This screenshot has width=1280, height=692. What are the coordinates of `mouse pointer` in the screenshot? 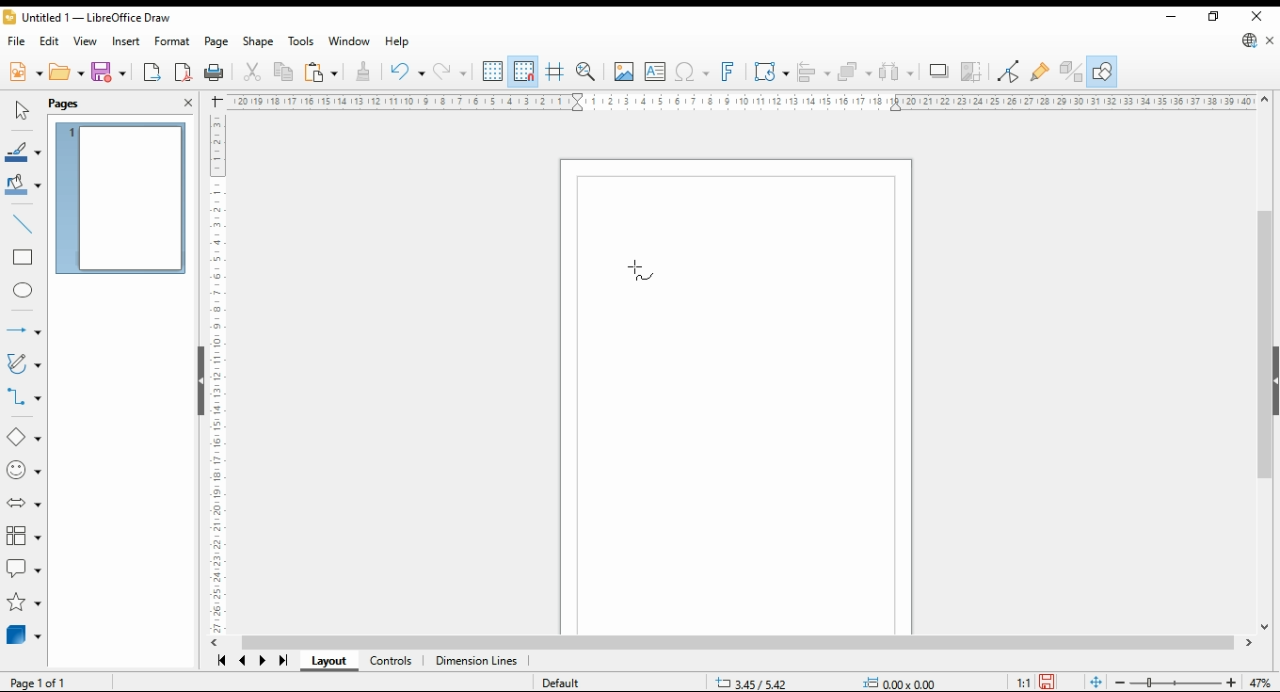 It's located at (644, 271).